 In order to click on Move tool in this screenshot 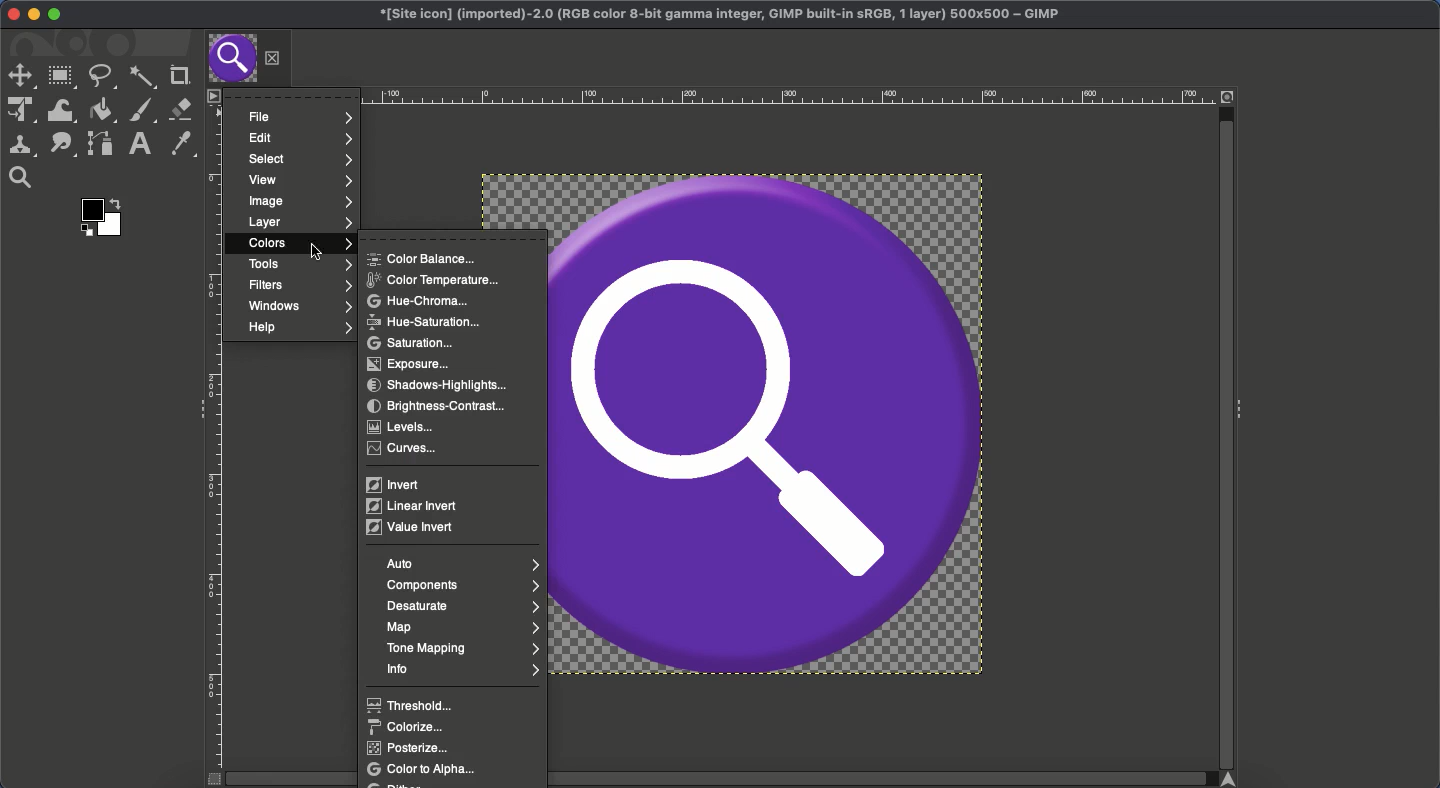, I will do `click(20, 74)`.